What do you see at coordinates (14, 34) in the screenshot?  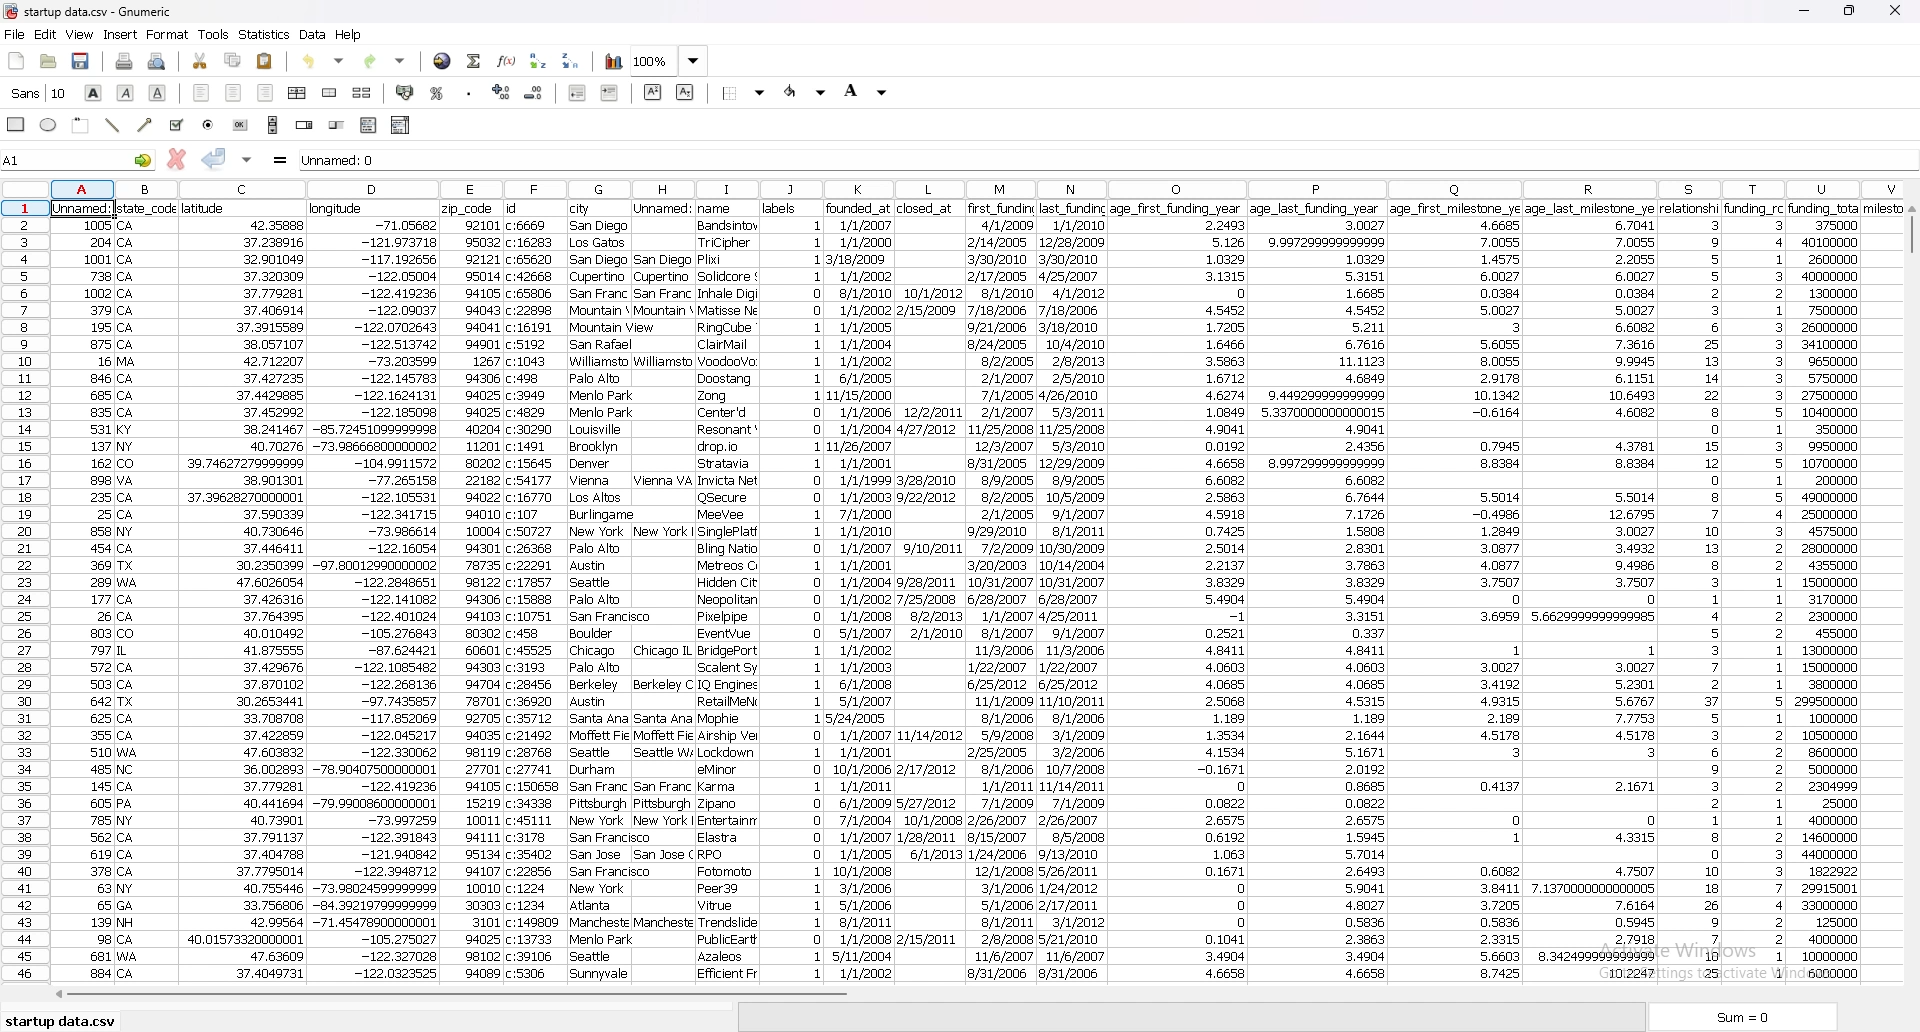 I see `file` at bounding box center [14, 34].